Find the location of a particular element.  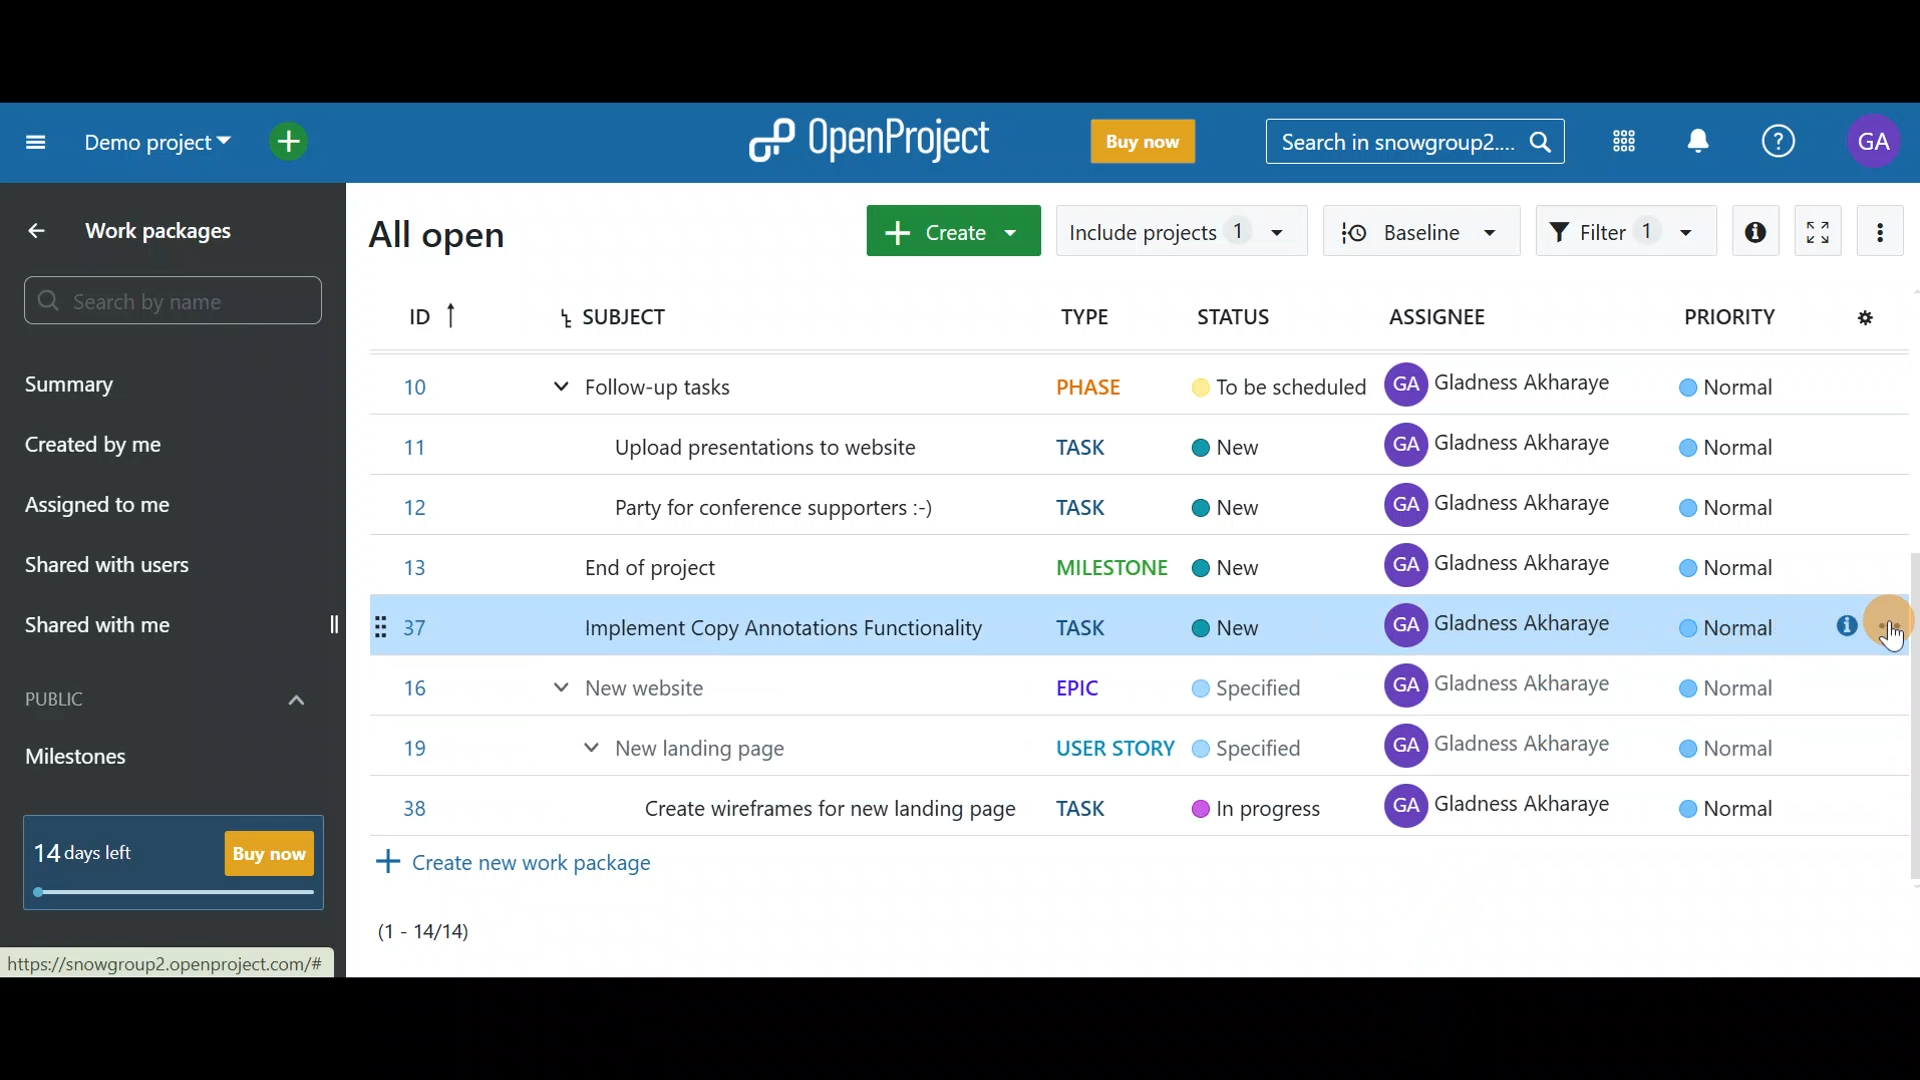

11 is located at coordinates (401, 446).